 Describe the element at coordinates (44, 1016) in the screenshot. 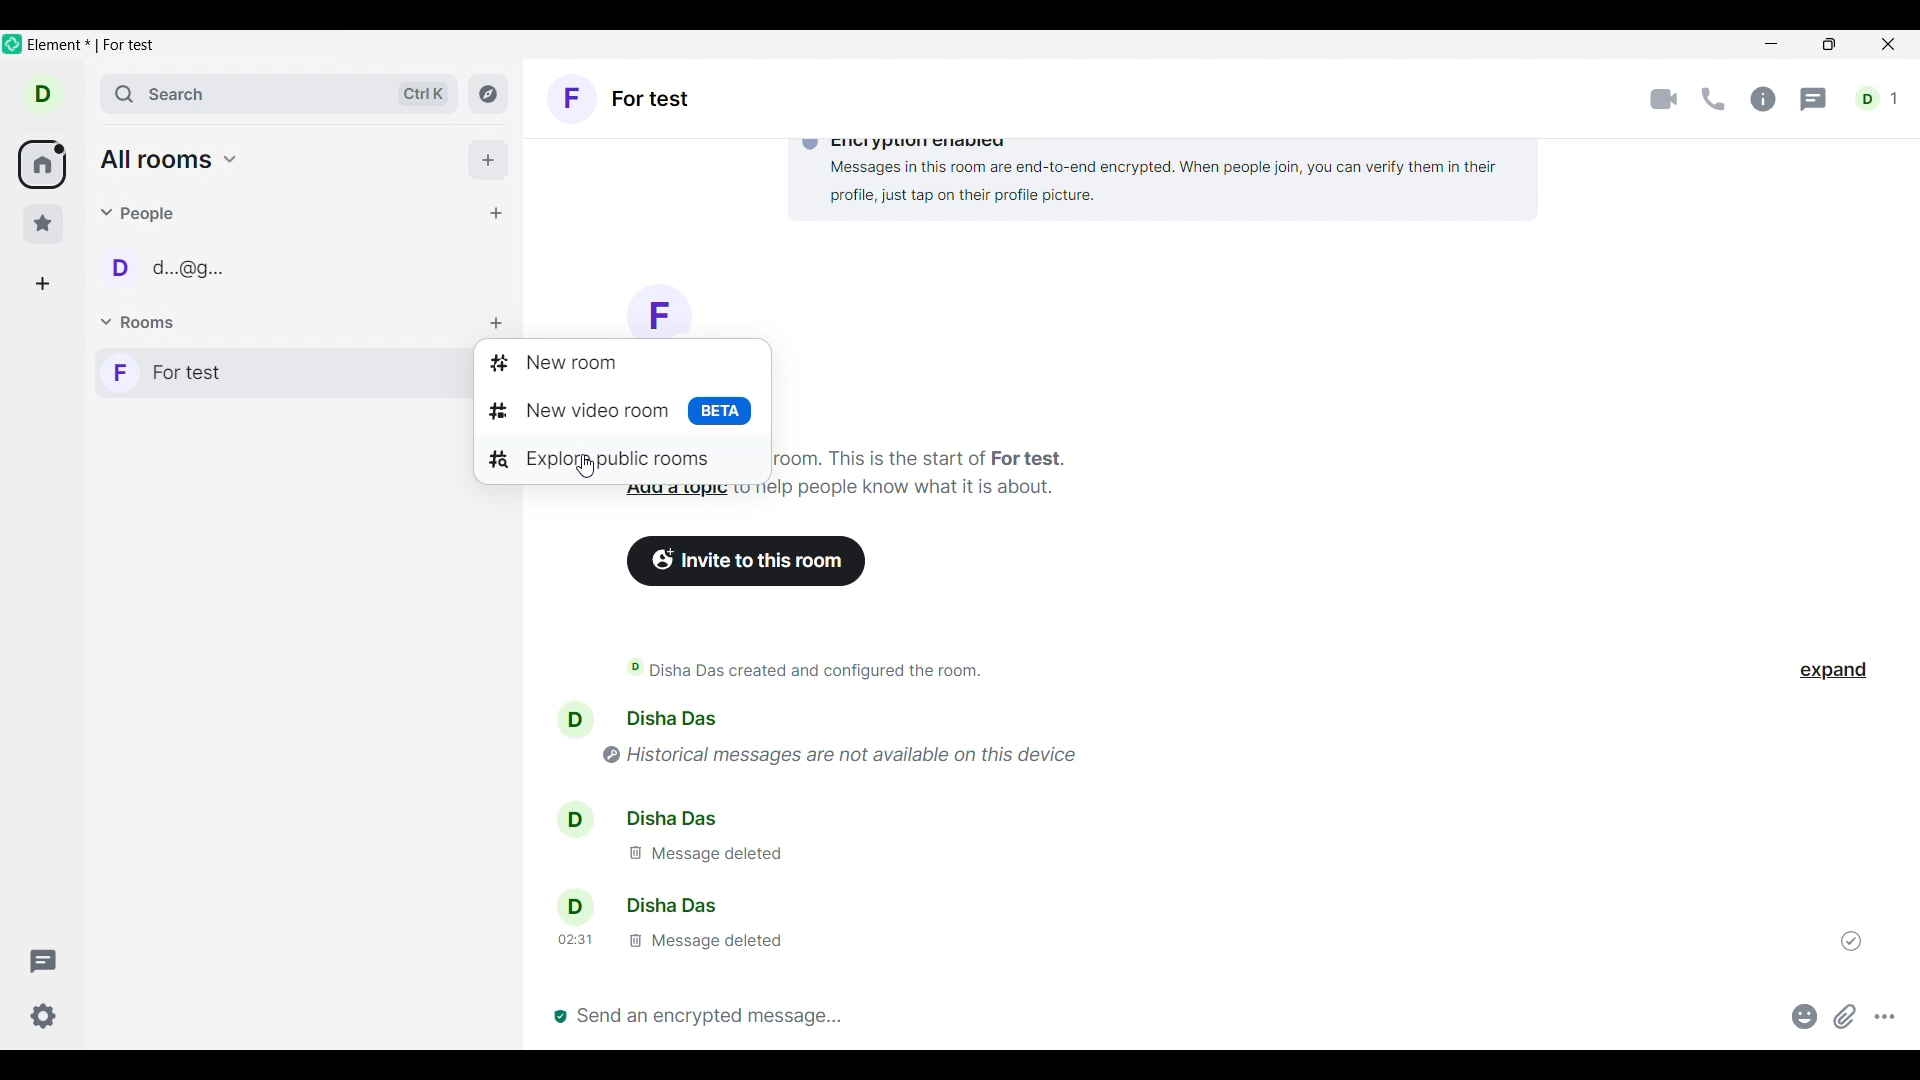

I see `quick settings` at that location.